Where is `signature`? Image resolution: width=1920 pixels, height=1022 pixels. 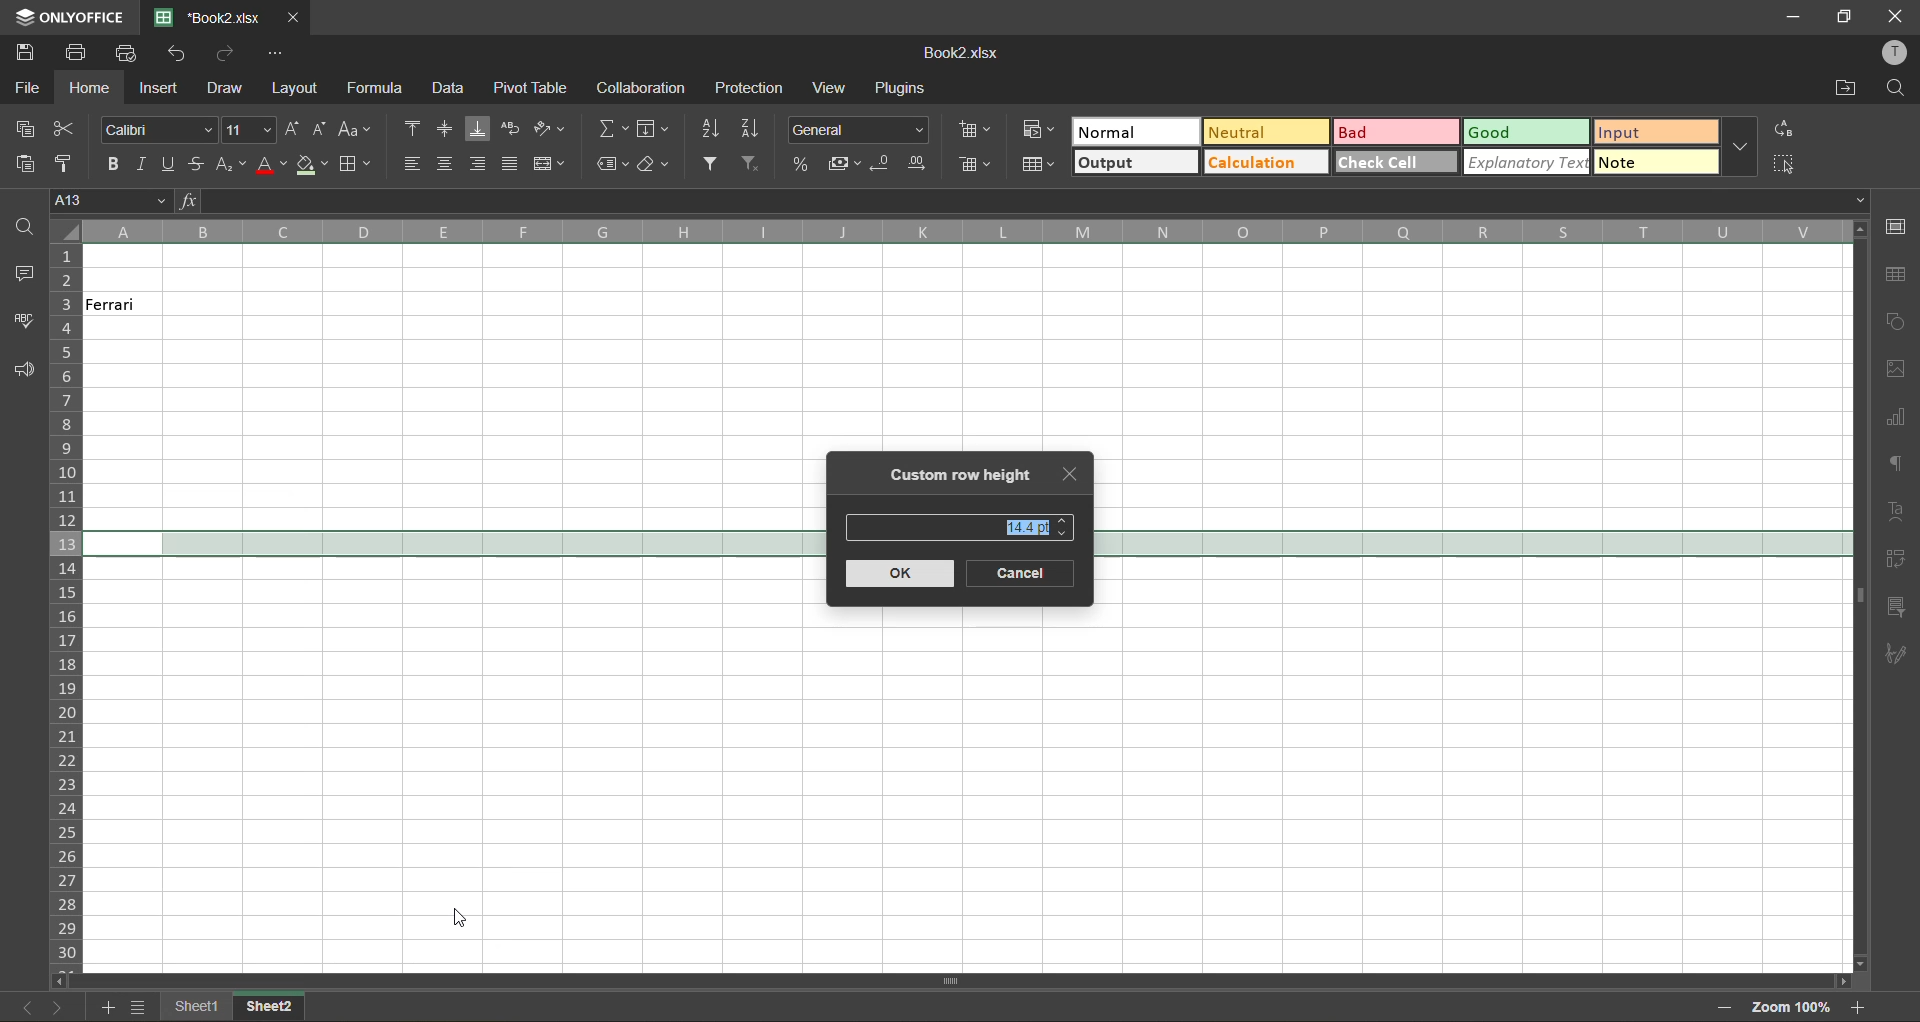 signature is located at coordinates (1901, 653).